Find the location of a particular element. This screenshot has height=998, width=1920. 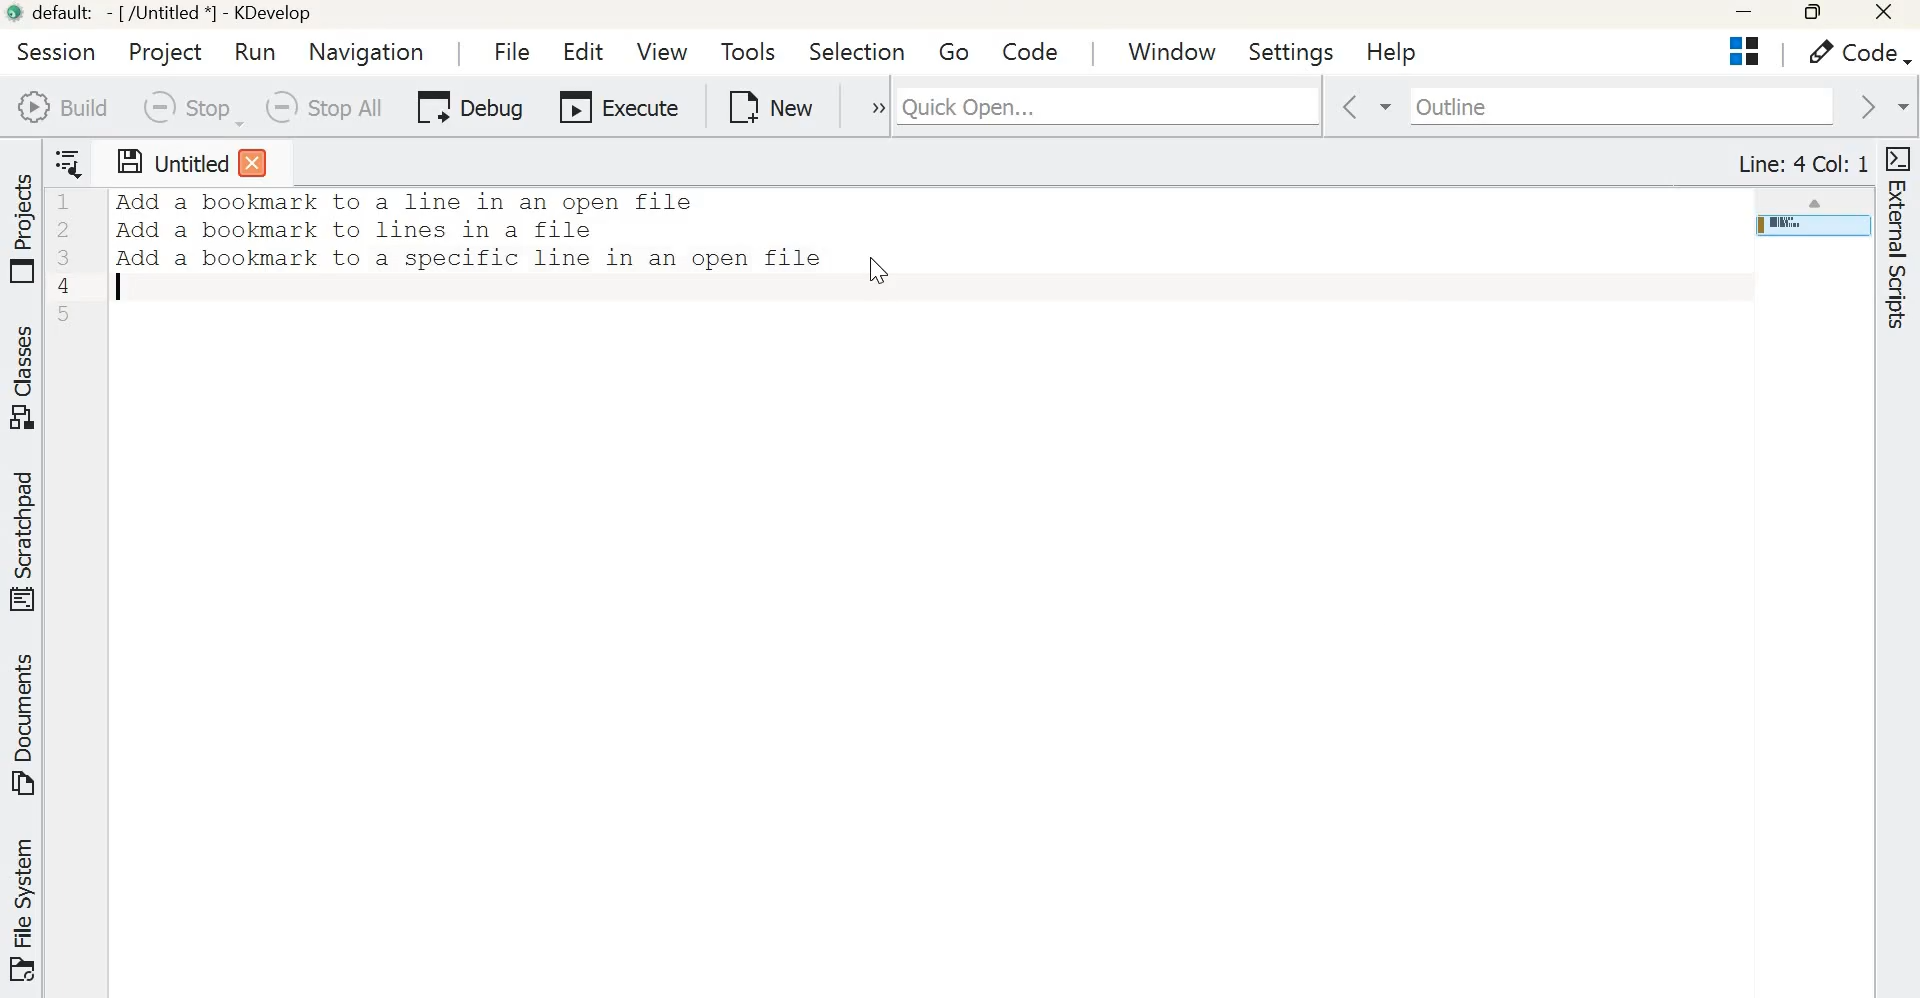

Untitled is located at coordinates (191, 162).